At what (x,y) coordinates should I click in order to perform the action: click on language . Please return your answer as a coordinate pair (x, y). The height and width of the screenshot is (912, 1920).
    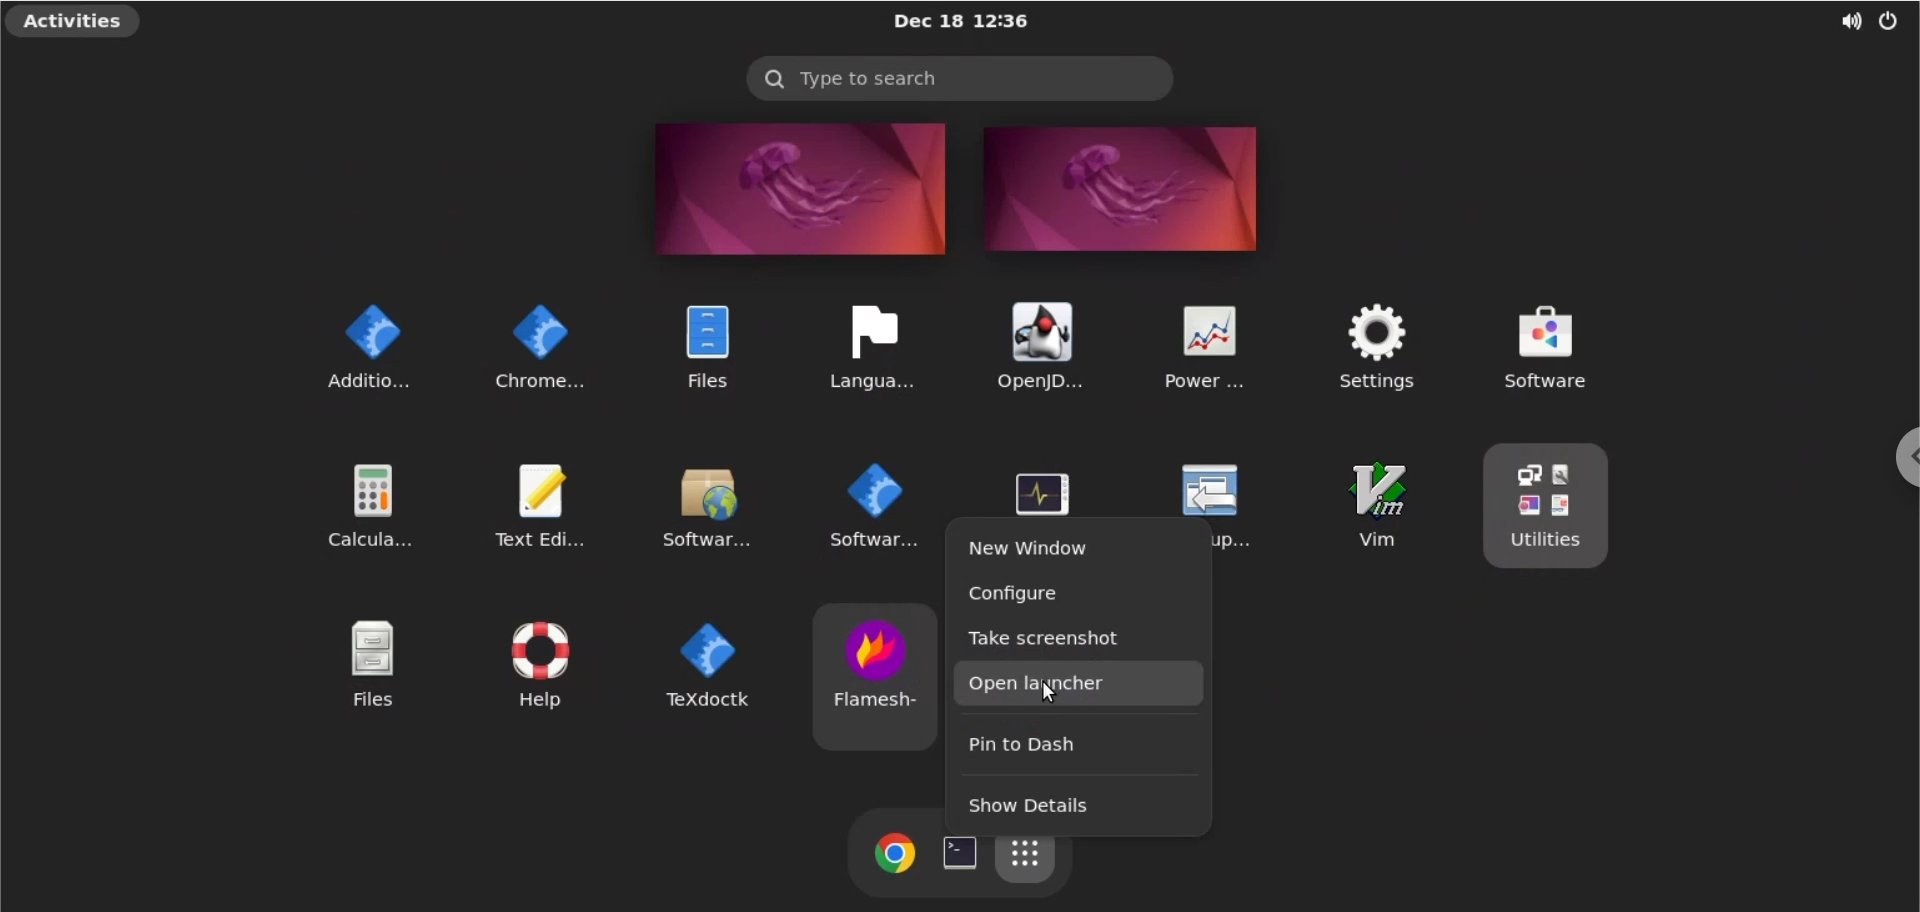
    Looking at the image, I should click on (868, 341).